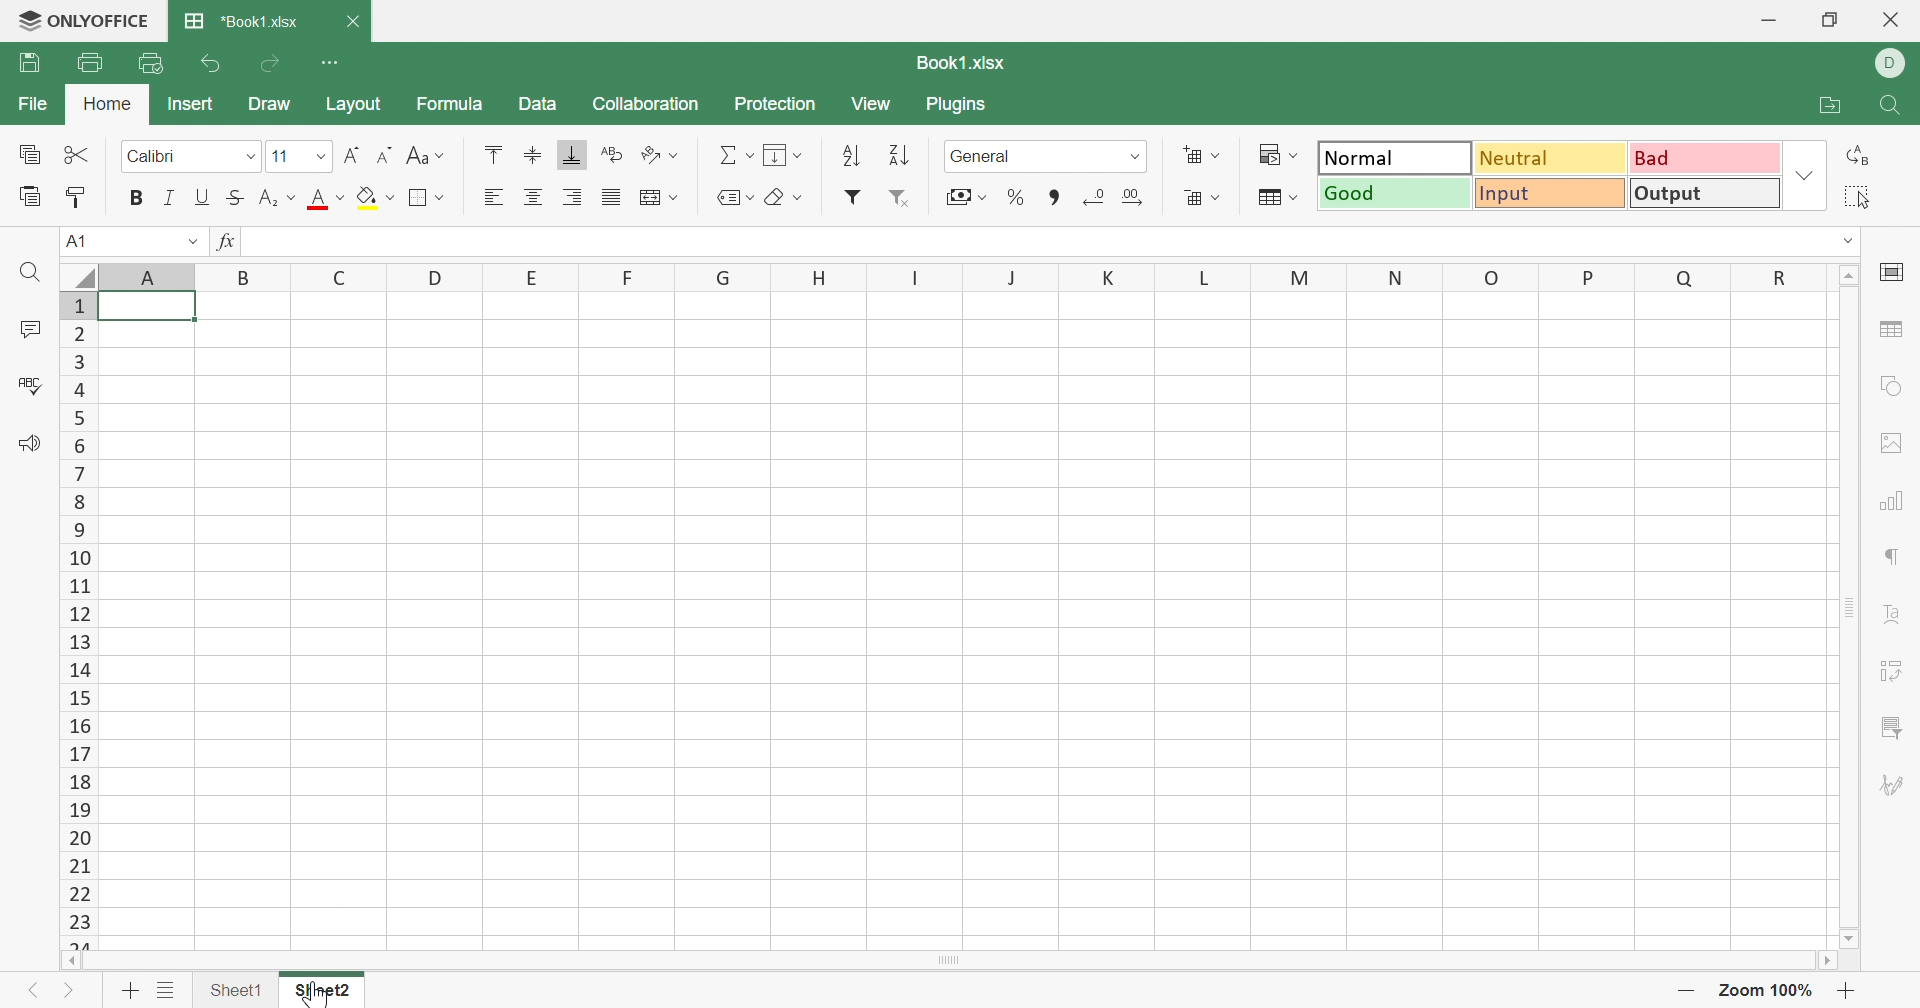 The width and height of the screenshot is (1920, 1008). Describe the element at coordinates (153, 154) in the screenshot. I see `Calibri` at that location.